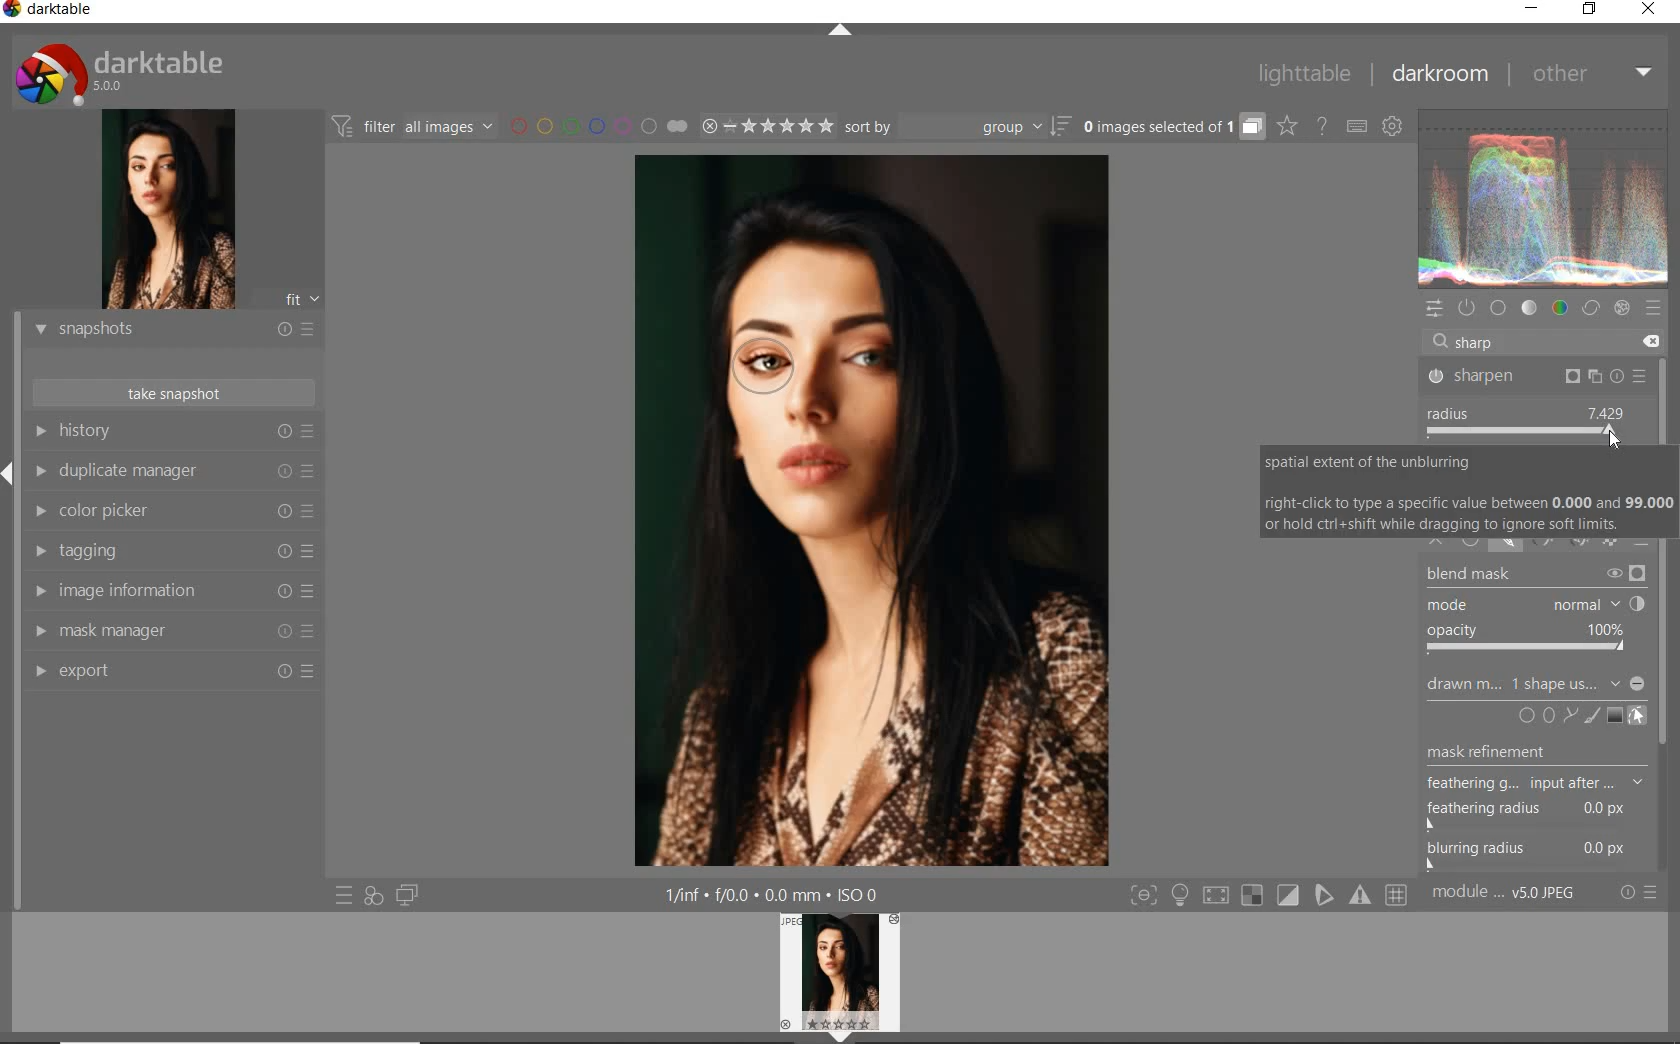 This screenshot has height=1044, width=1680. I want to click on color, so click(1561, 309).